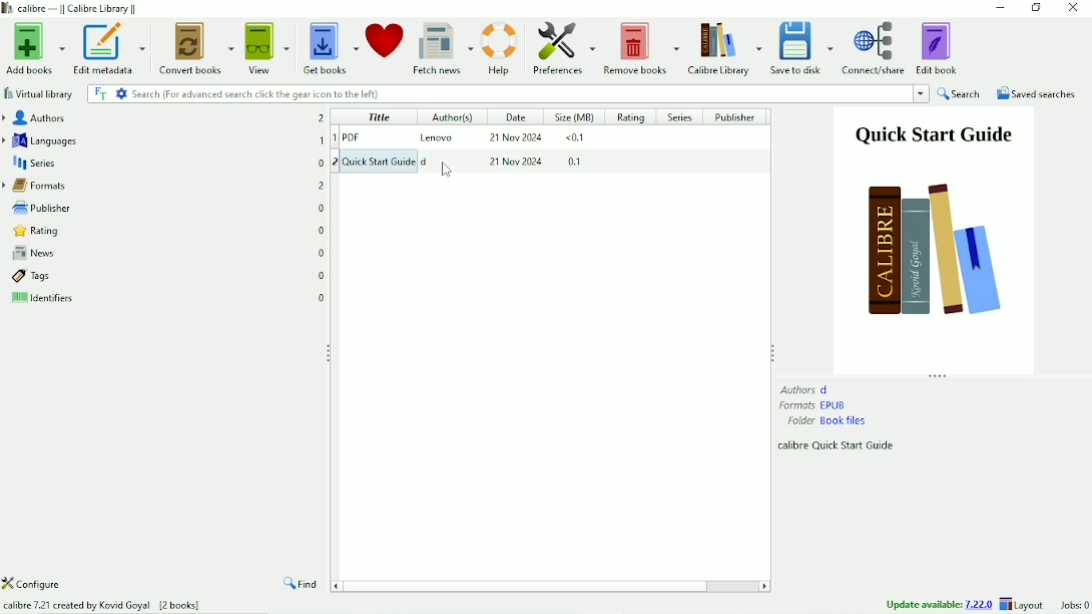  I want to click on Languages, so click(164, 140).